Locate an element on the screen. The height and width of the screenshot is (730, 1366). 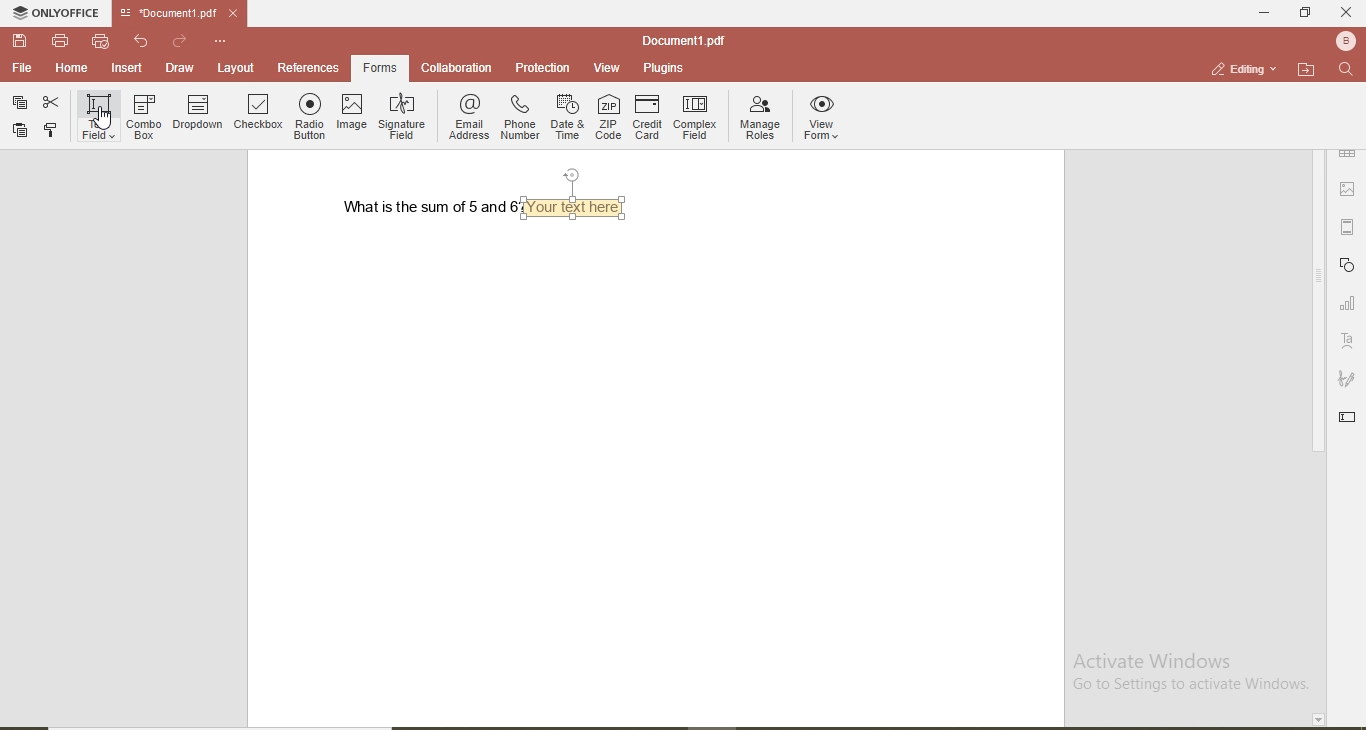
what is the sum of 5 and 6? is located at coordinates (438, 209).